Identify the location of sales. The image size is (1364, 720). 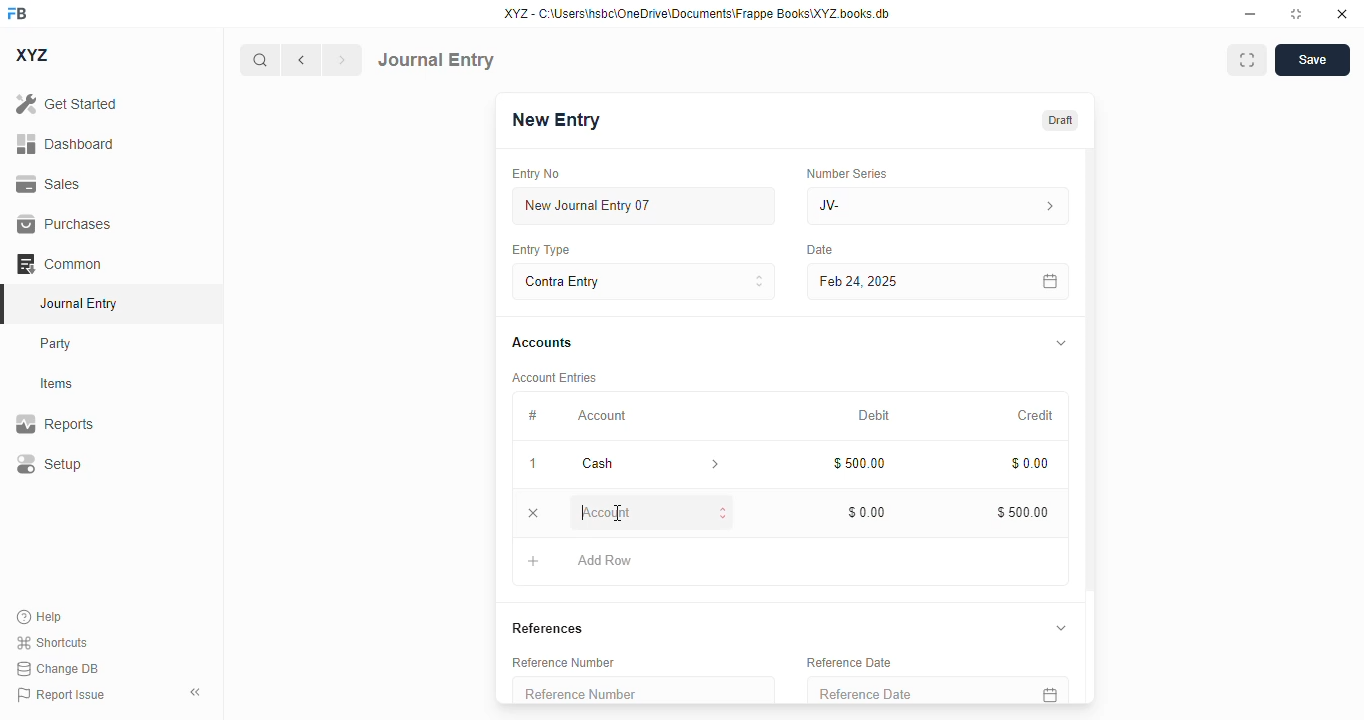
(48, 184).